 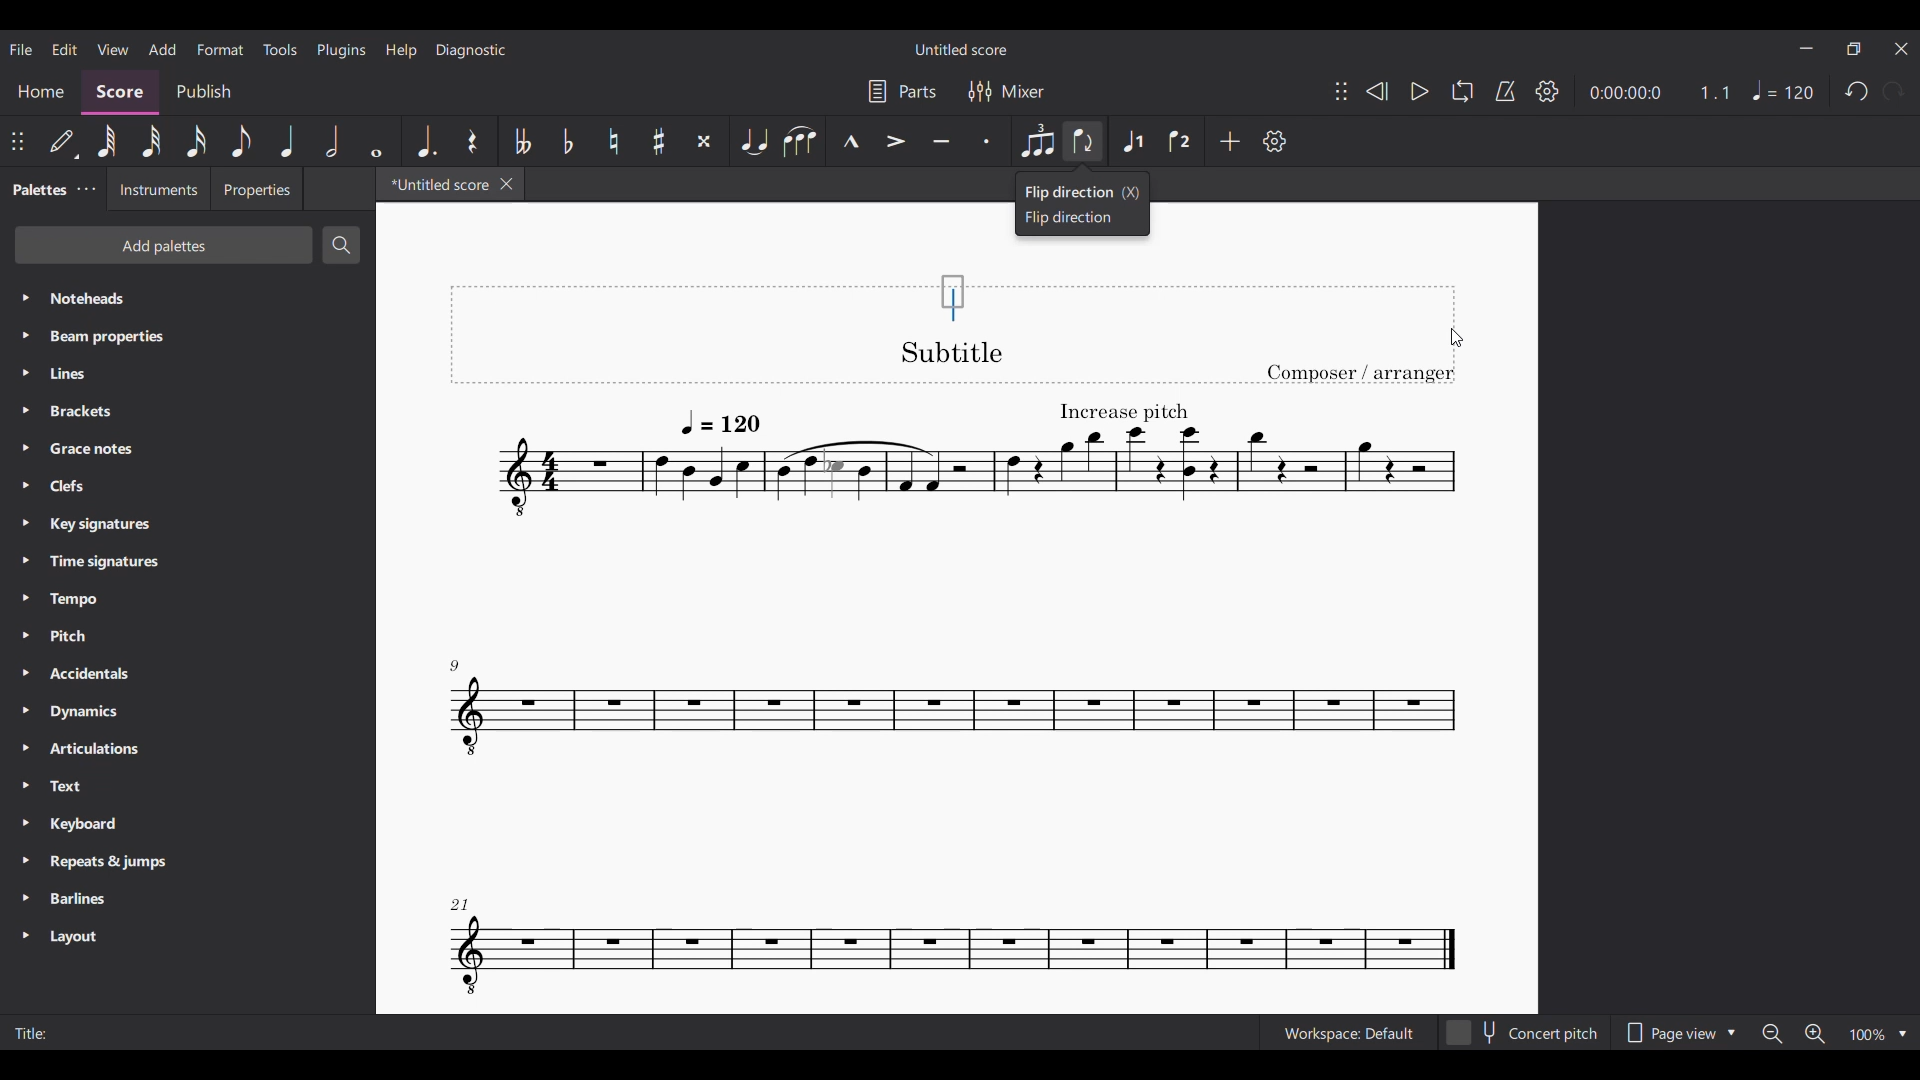 I want to click on Mixer settings, so click(x=1007, y=92).